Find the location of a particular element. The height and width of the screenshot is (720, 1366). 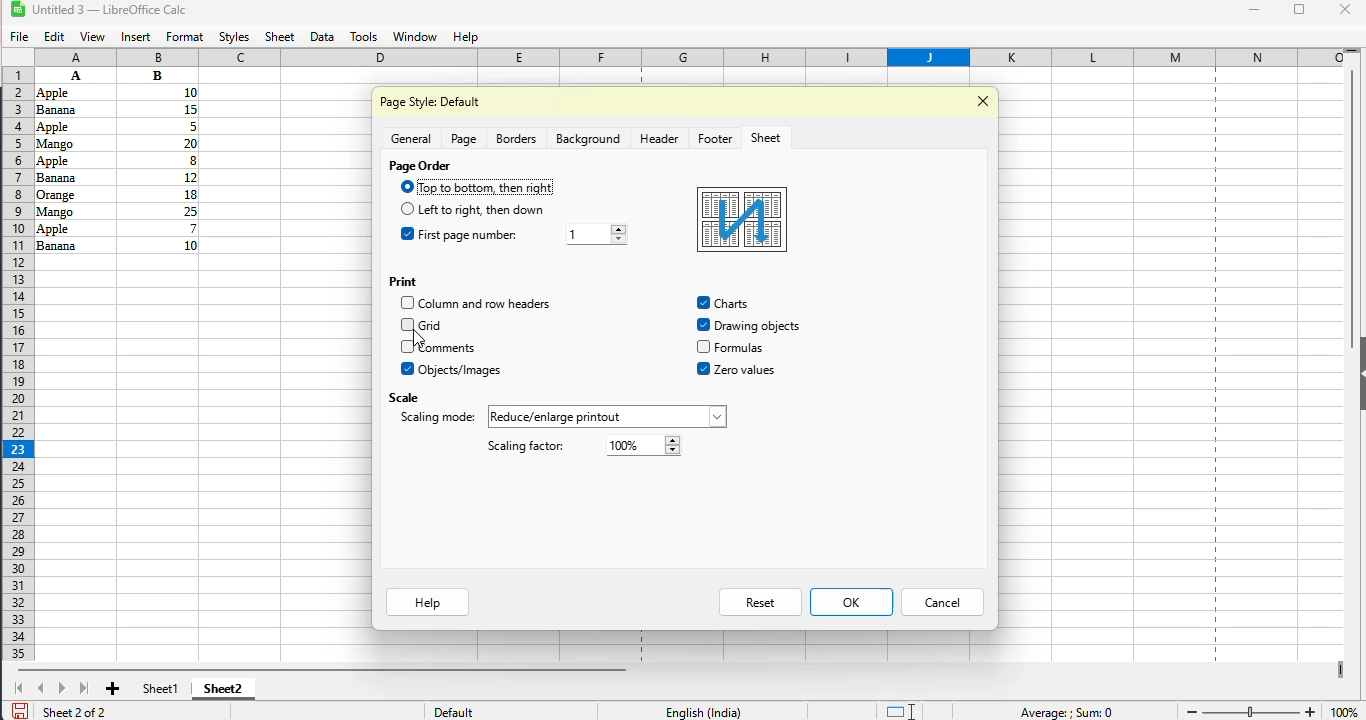

page order is located at coordinates (420, 166).